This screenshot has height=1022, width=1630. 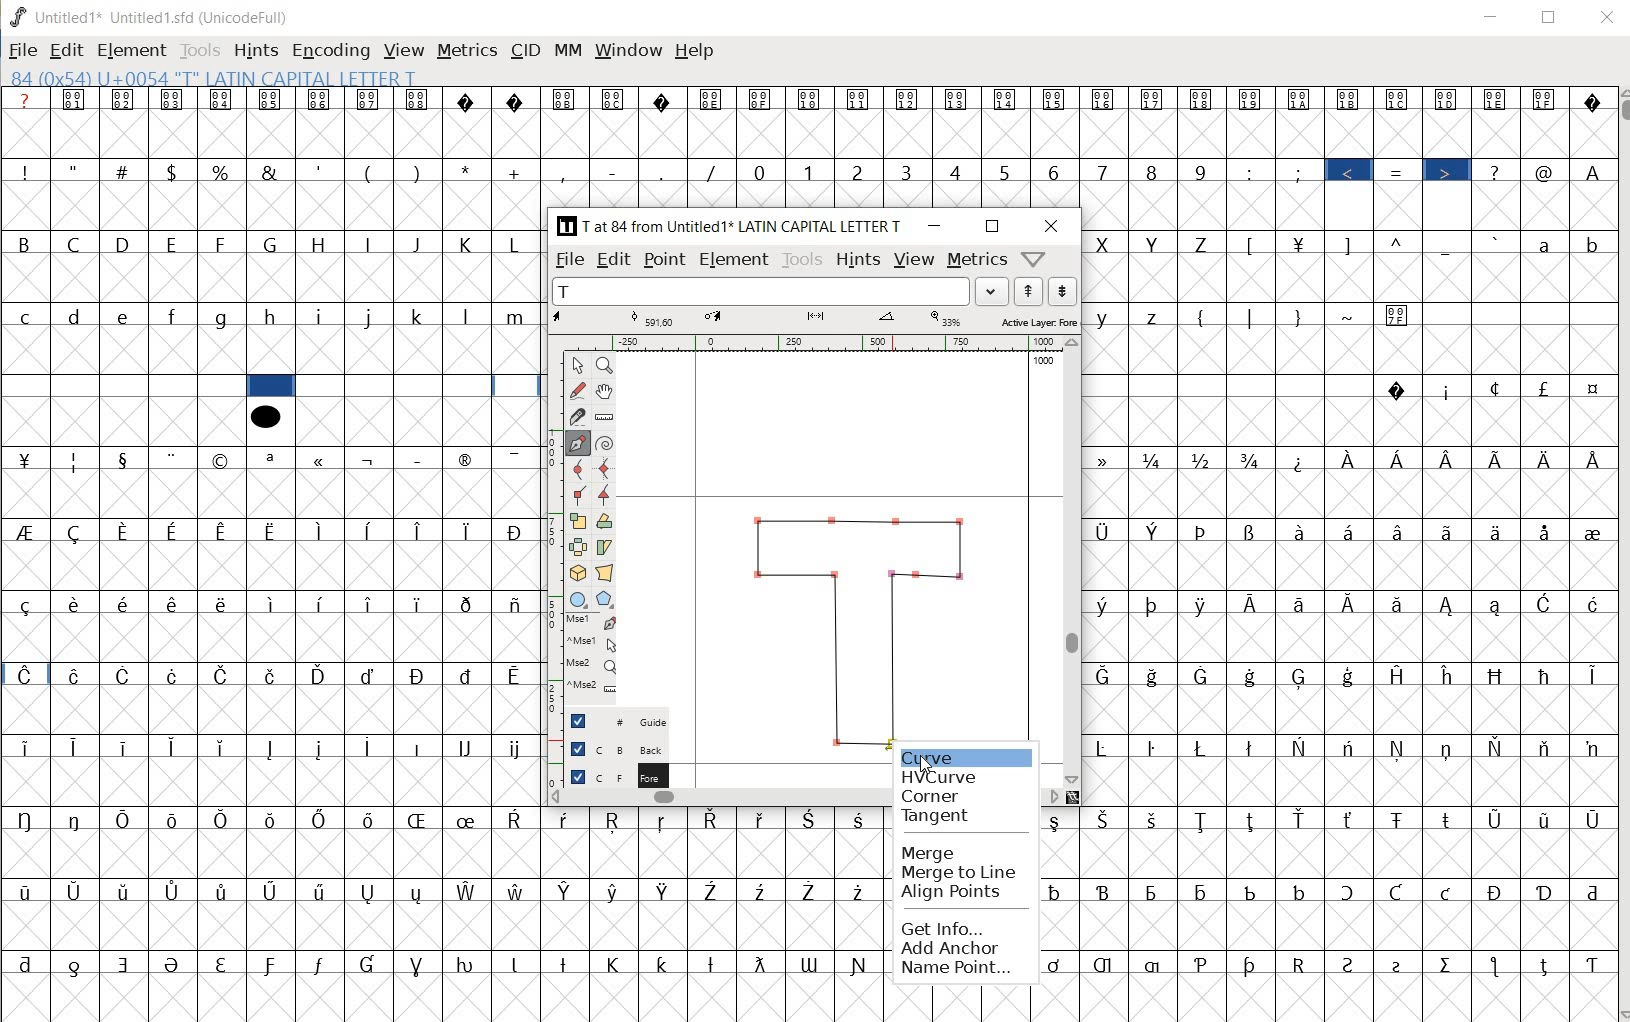 I want to click on 4, so click(x=959, y=171).